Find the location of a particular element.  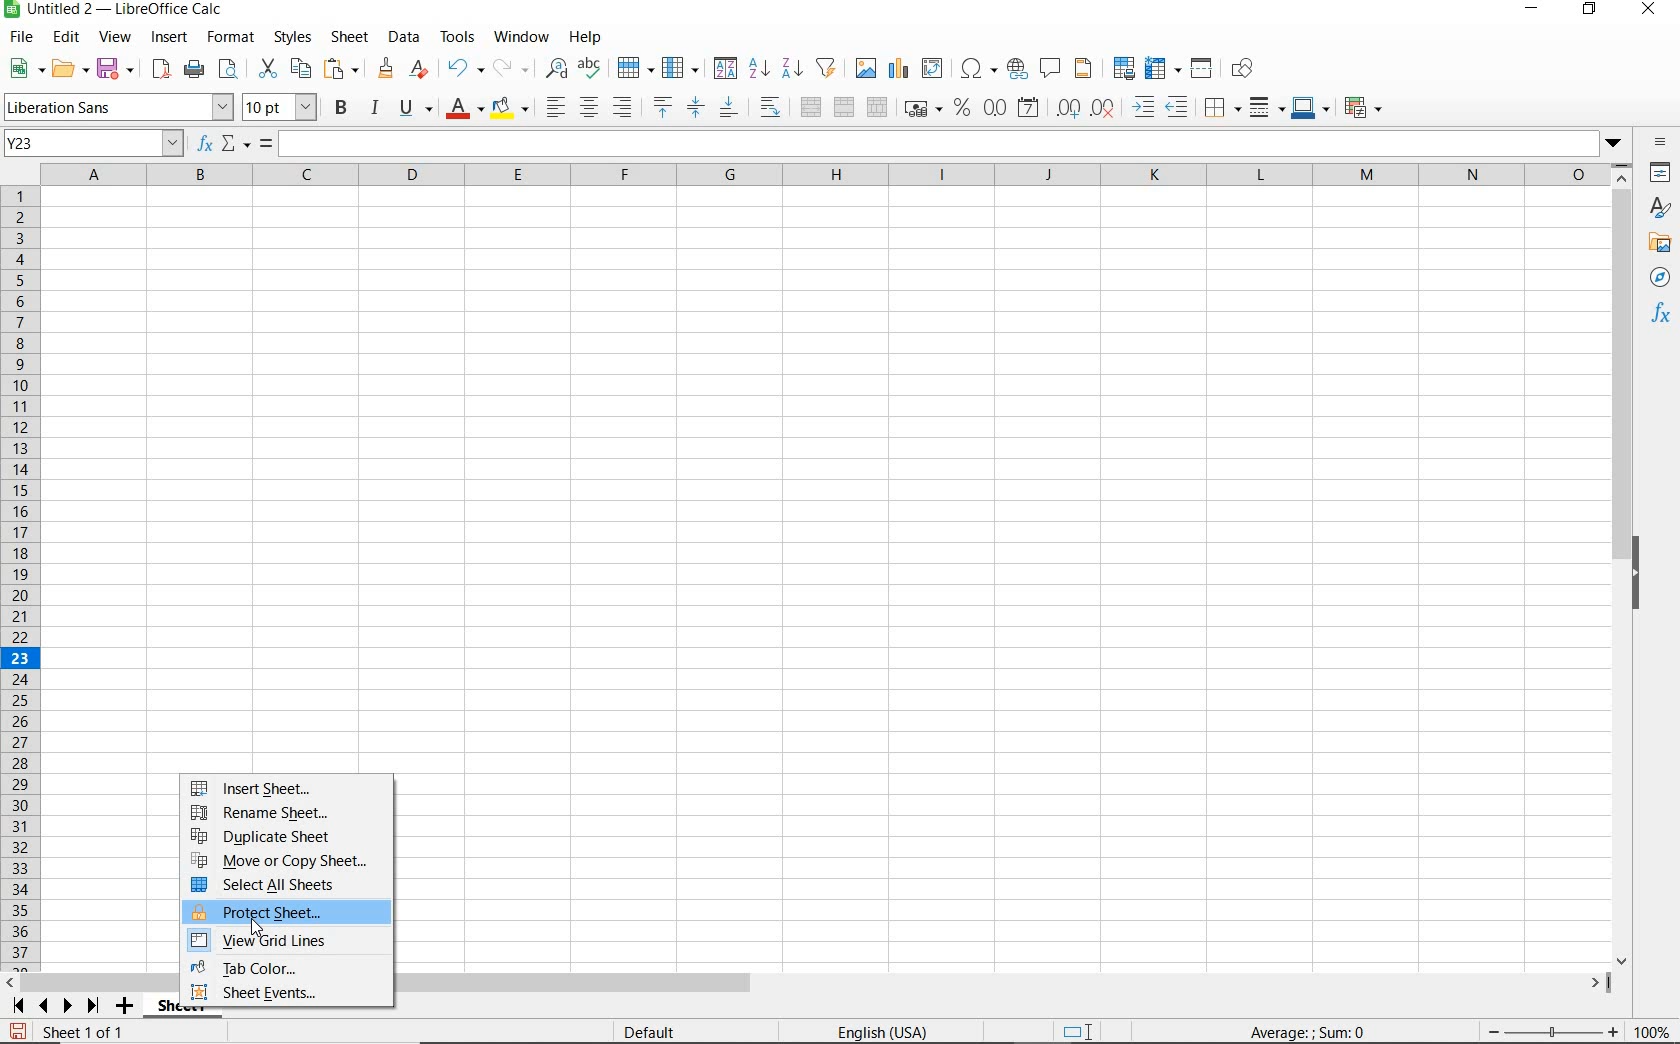

NAME BOX is located at coordinates (94, 144).